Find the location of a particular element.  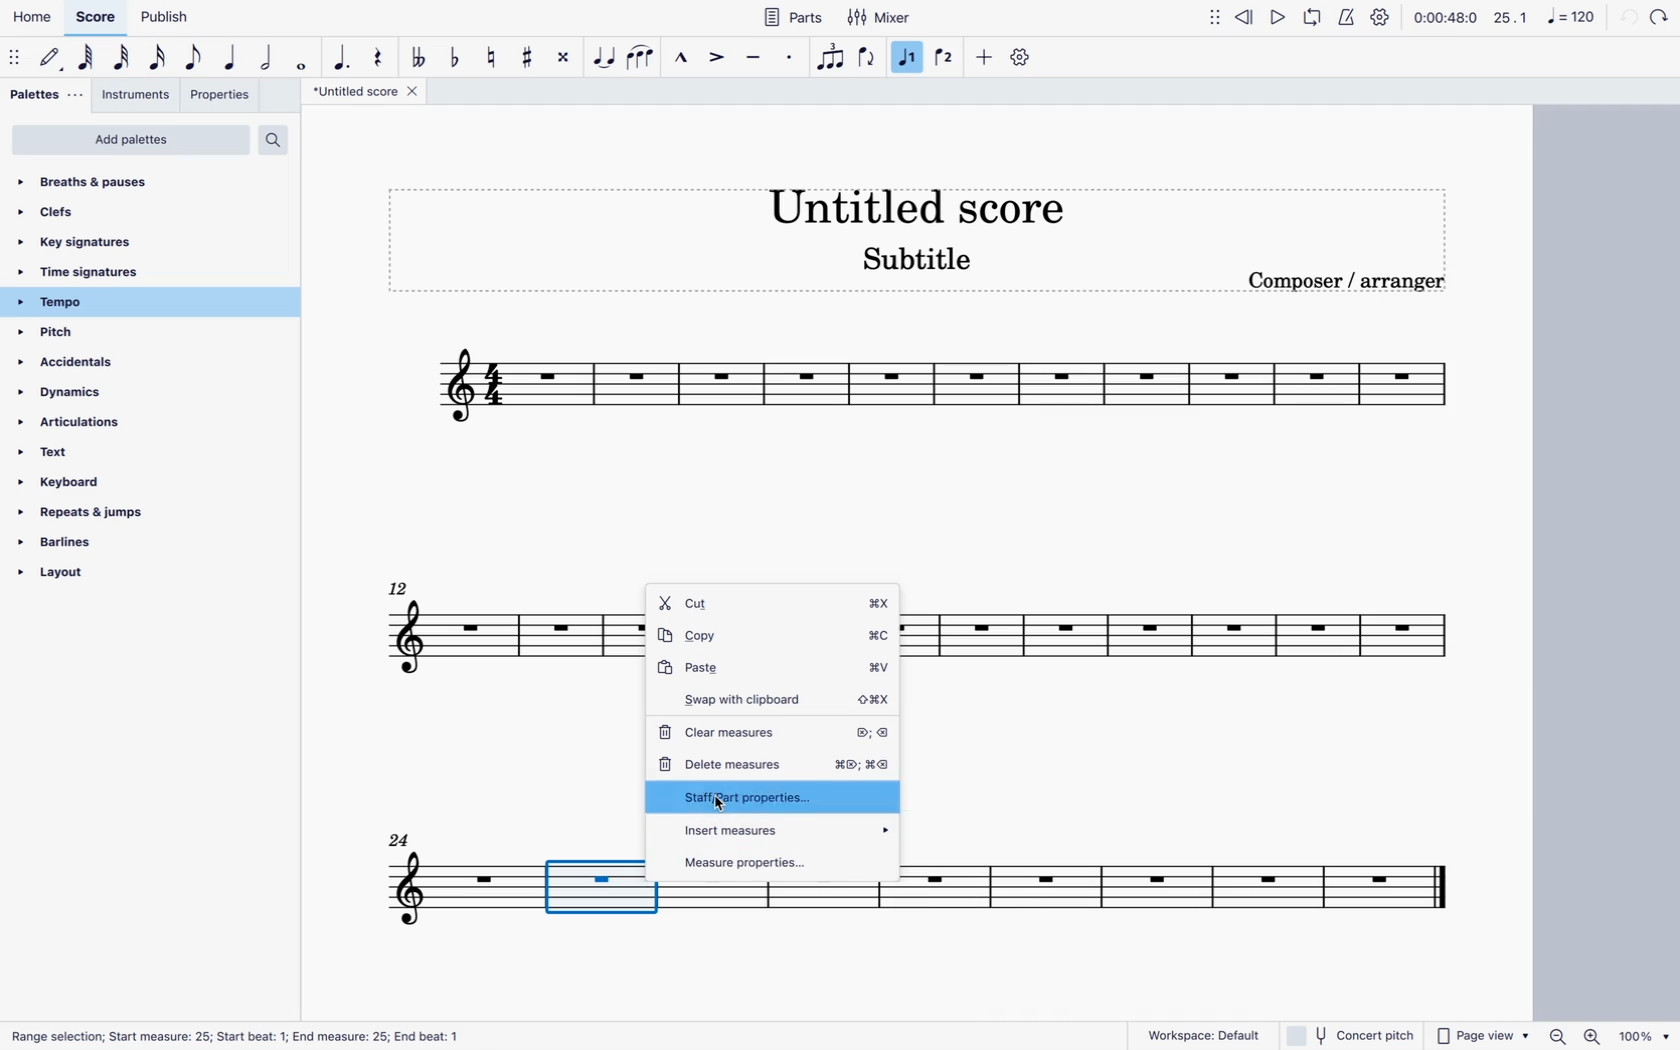

Zoom in is located at coordinates (1594, 1035).